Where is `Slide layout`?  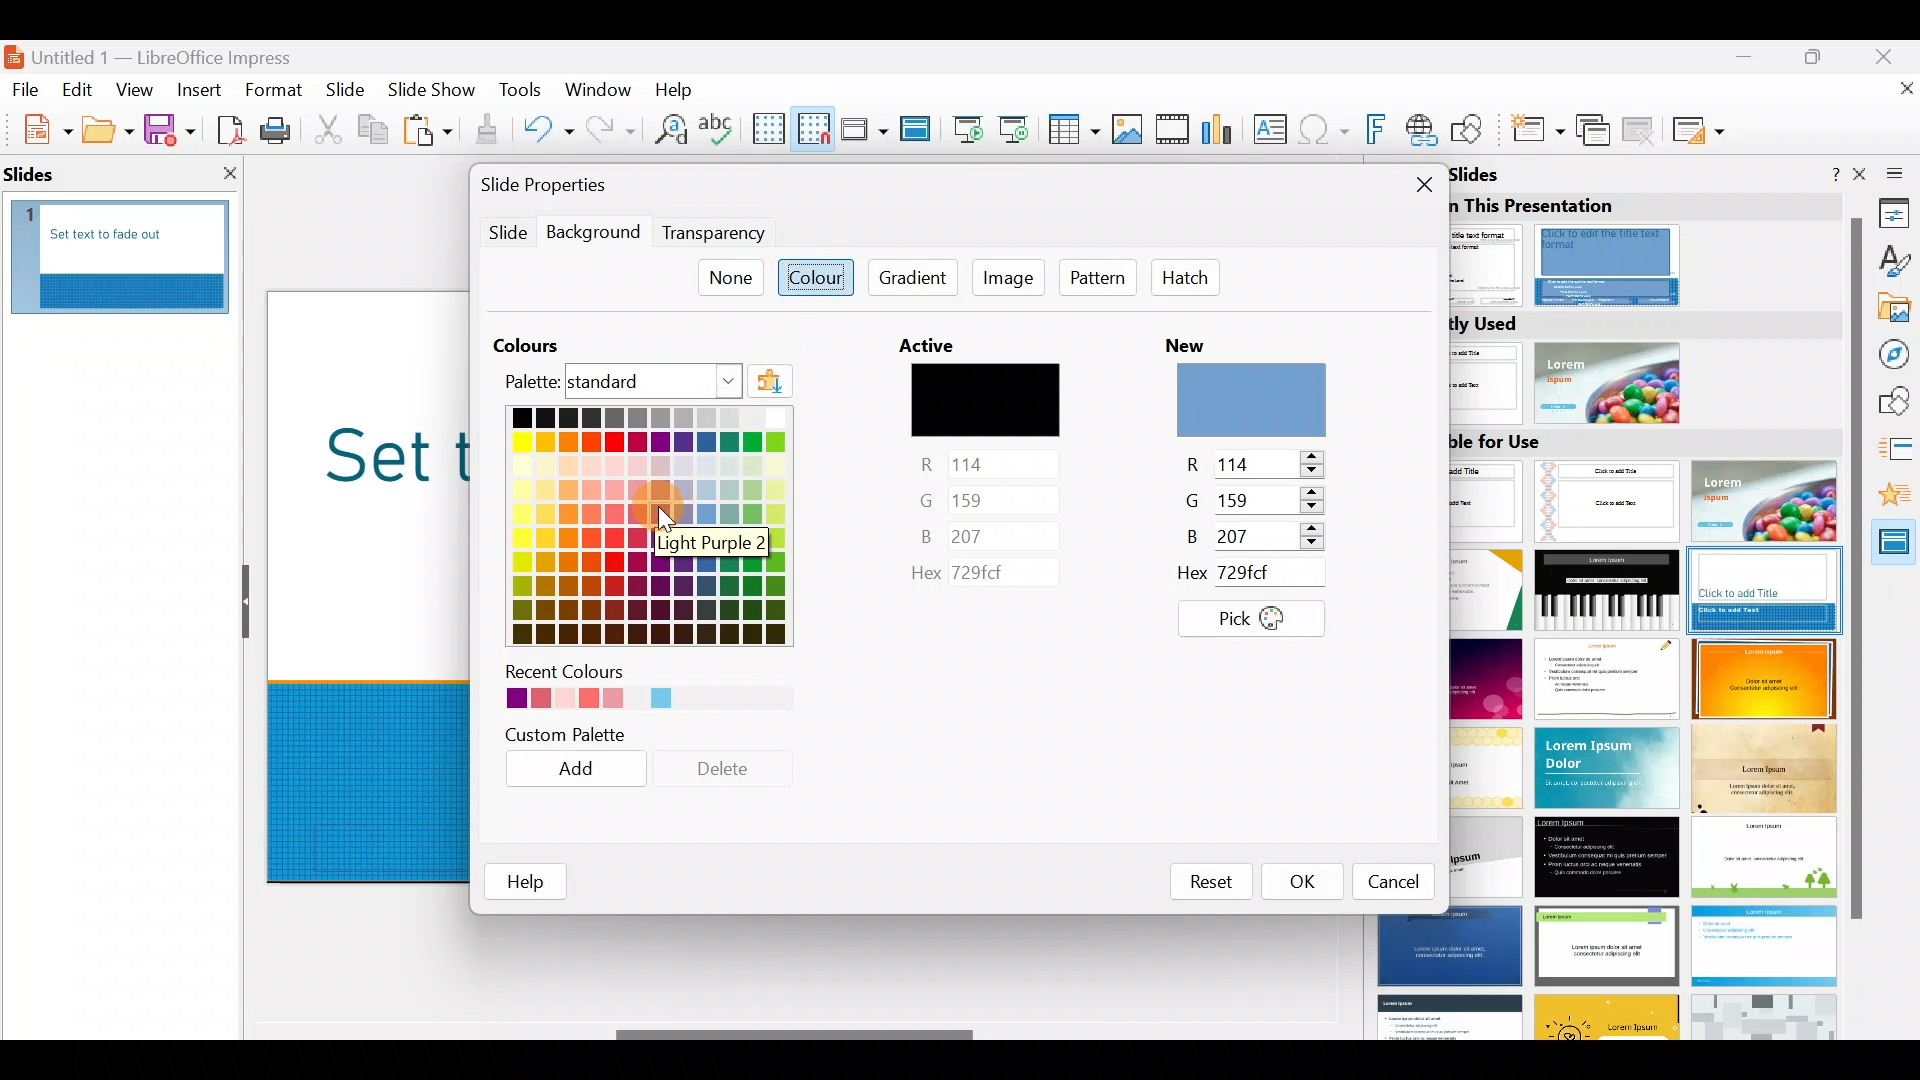
Slide layout is located at coordinates (1700, 130).